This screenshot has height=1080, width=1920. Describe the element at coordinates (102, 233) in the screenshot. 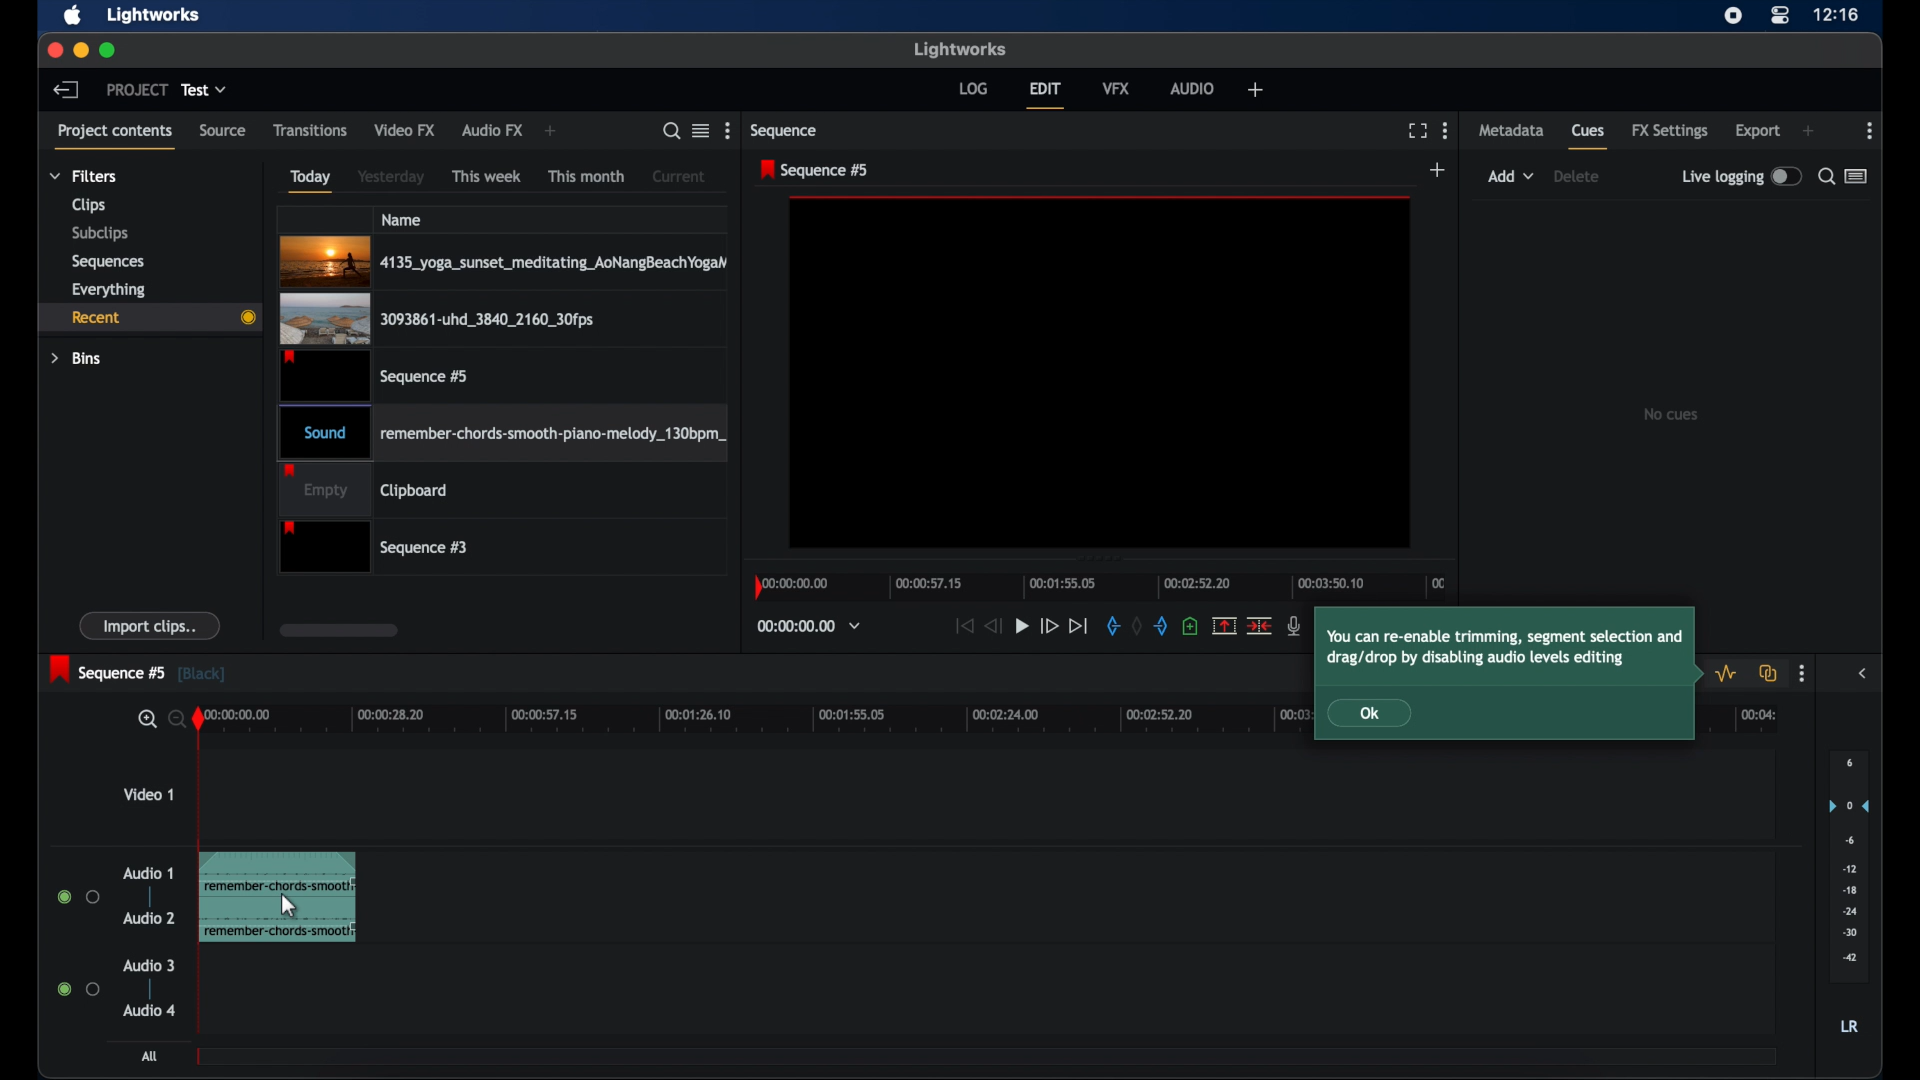

I see `subclips` at that location.